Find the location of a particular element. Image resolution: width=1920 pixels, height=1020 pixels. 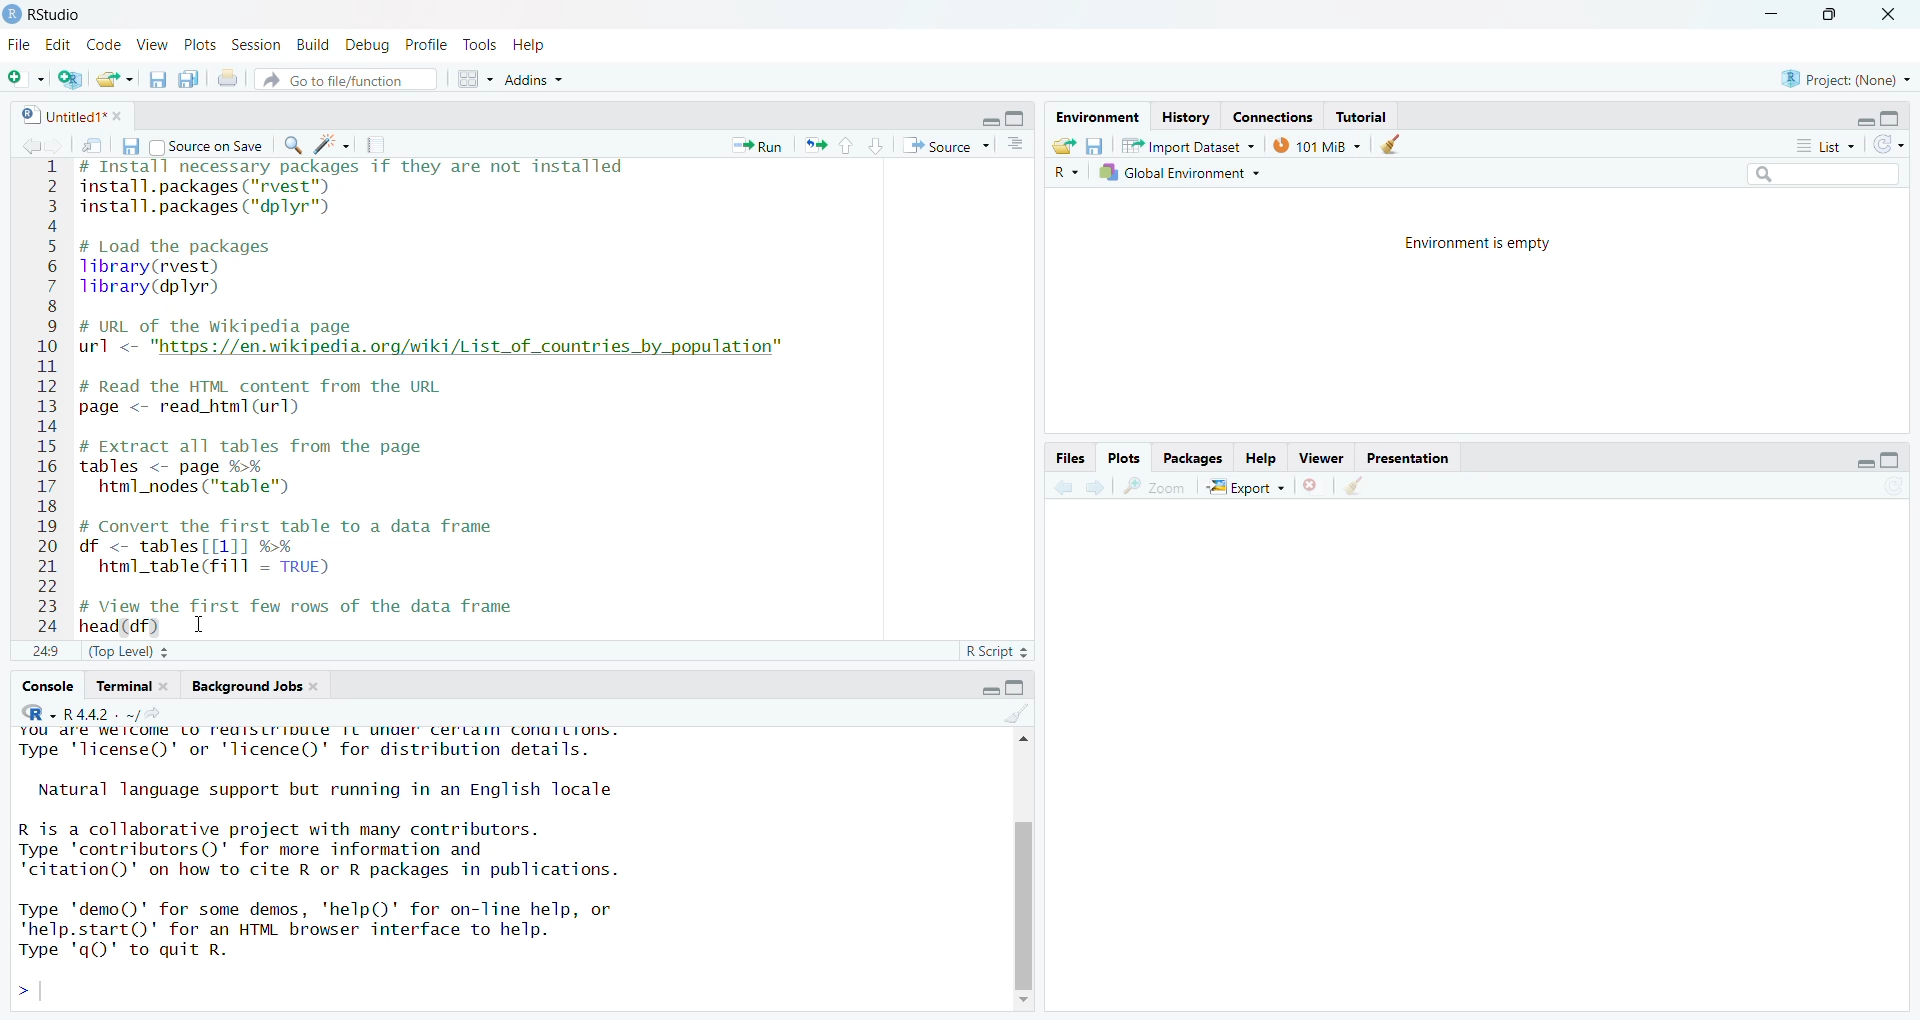

down is located at coordinates (877, 146).